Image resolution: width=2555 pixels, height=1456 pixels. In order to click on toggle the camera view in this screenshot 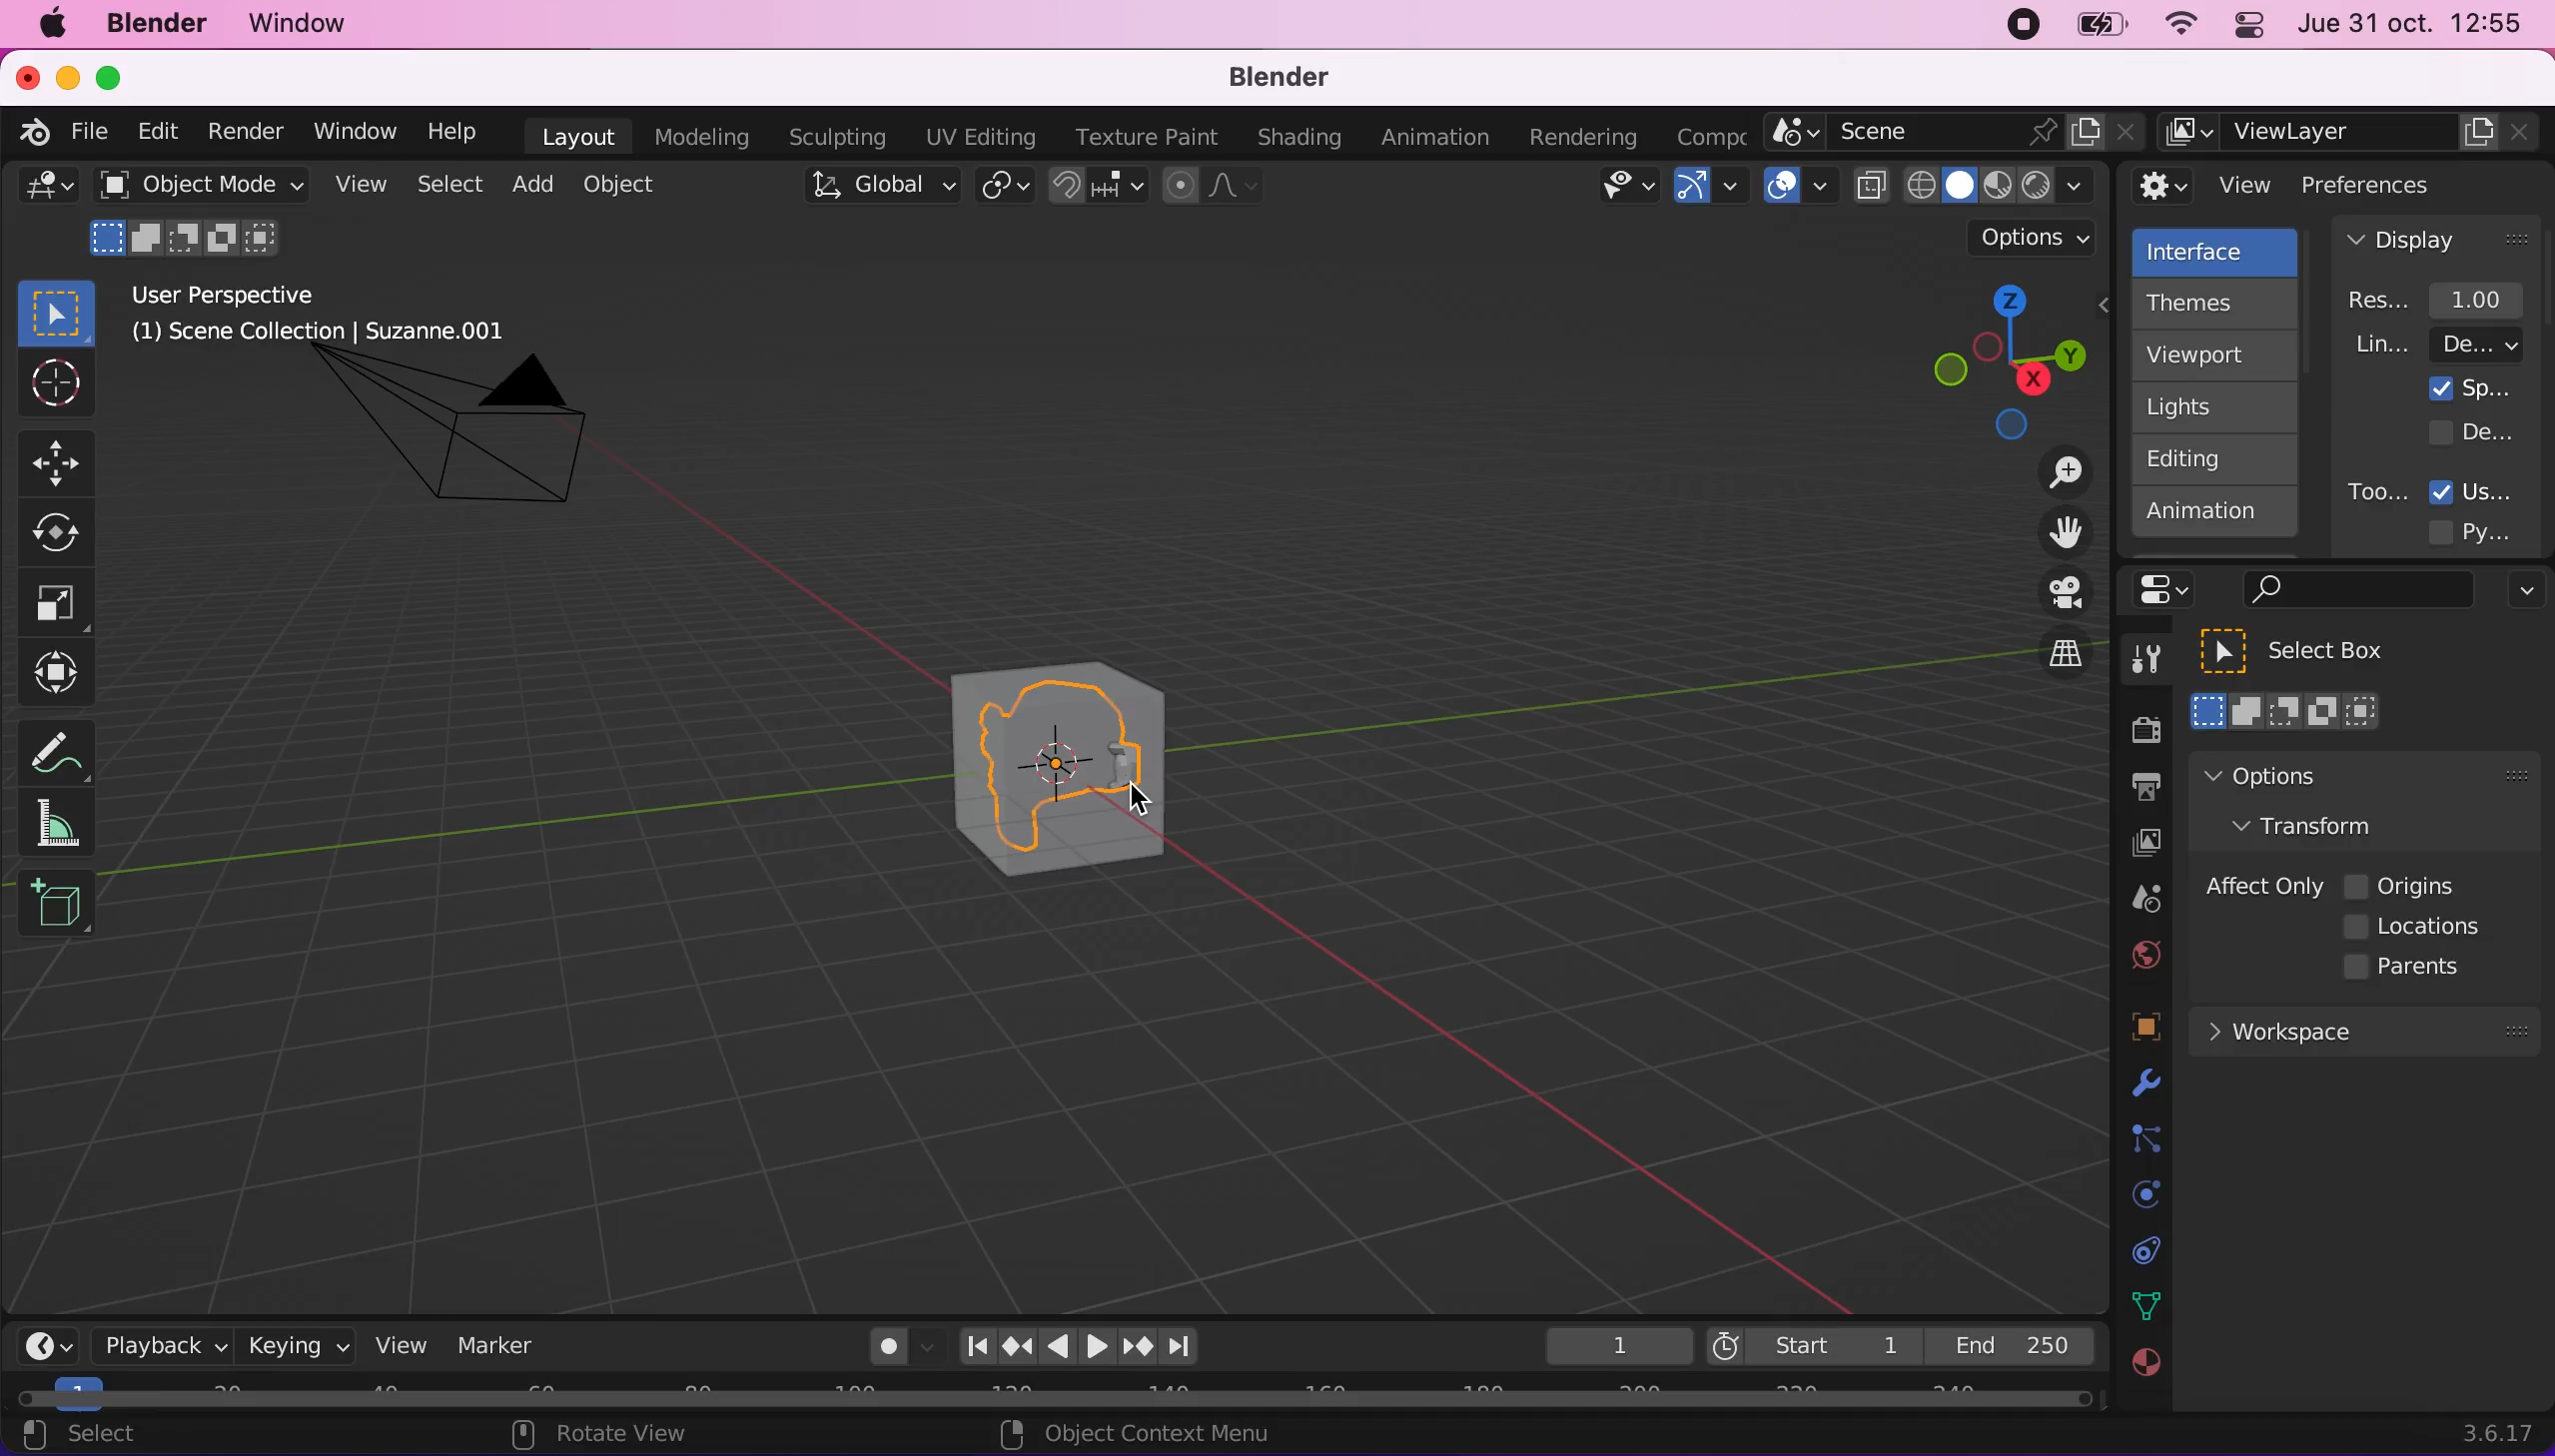, I will do `click(2052, 594)`.